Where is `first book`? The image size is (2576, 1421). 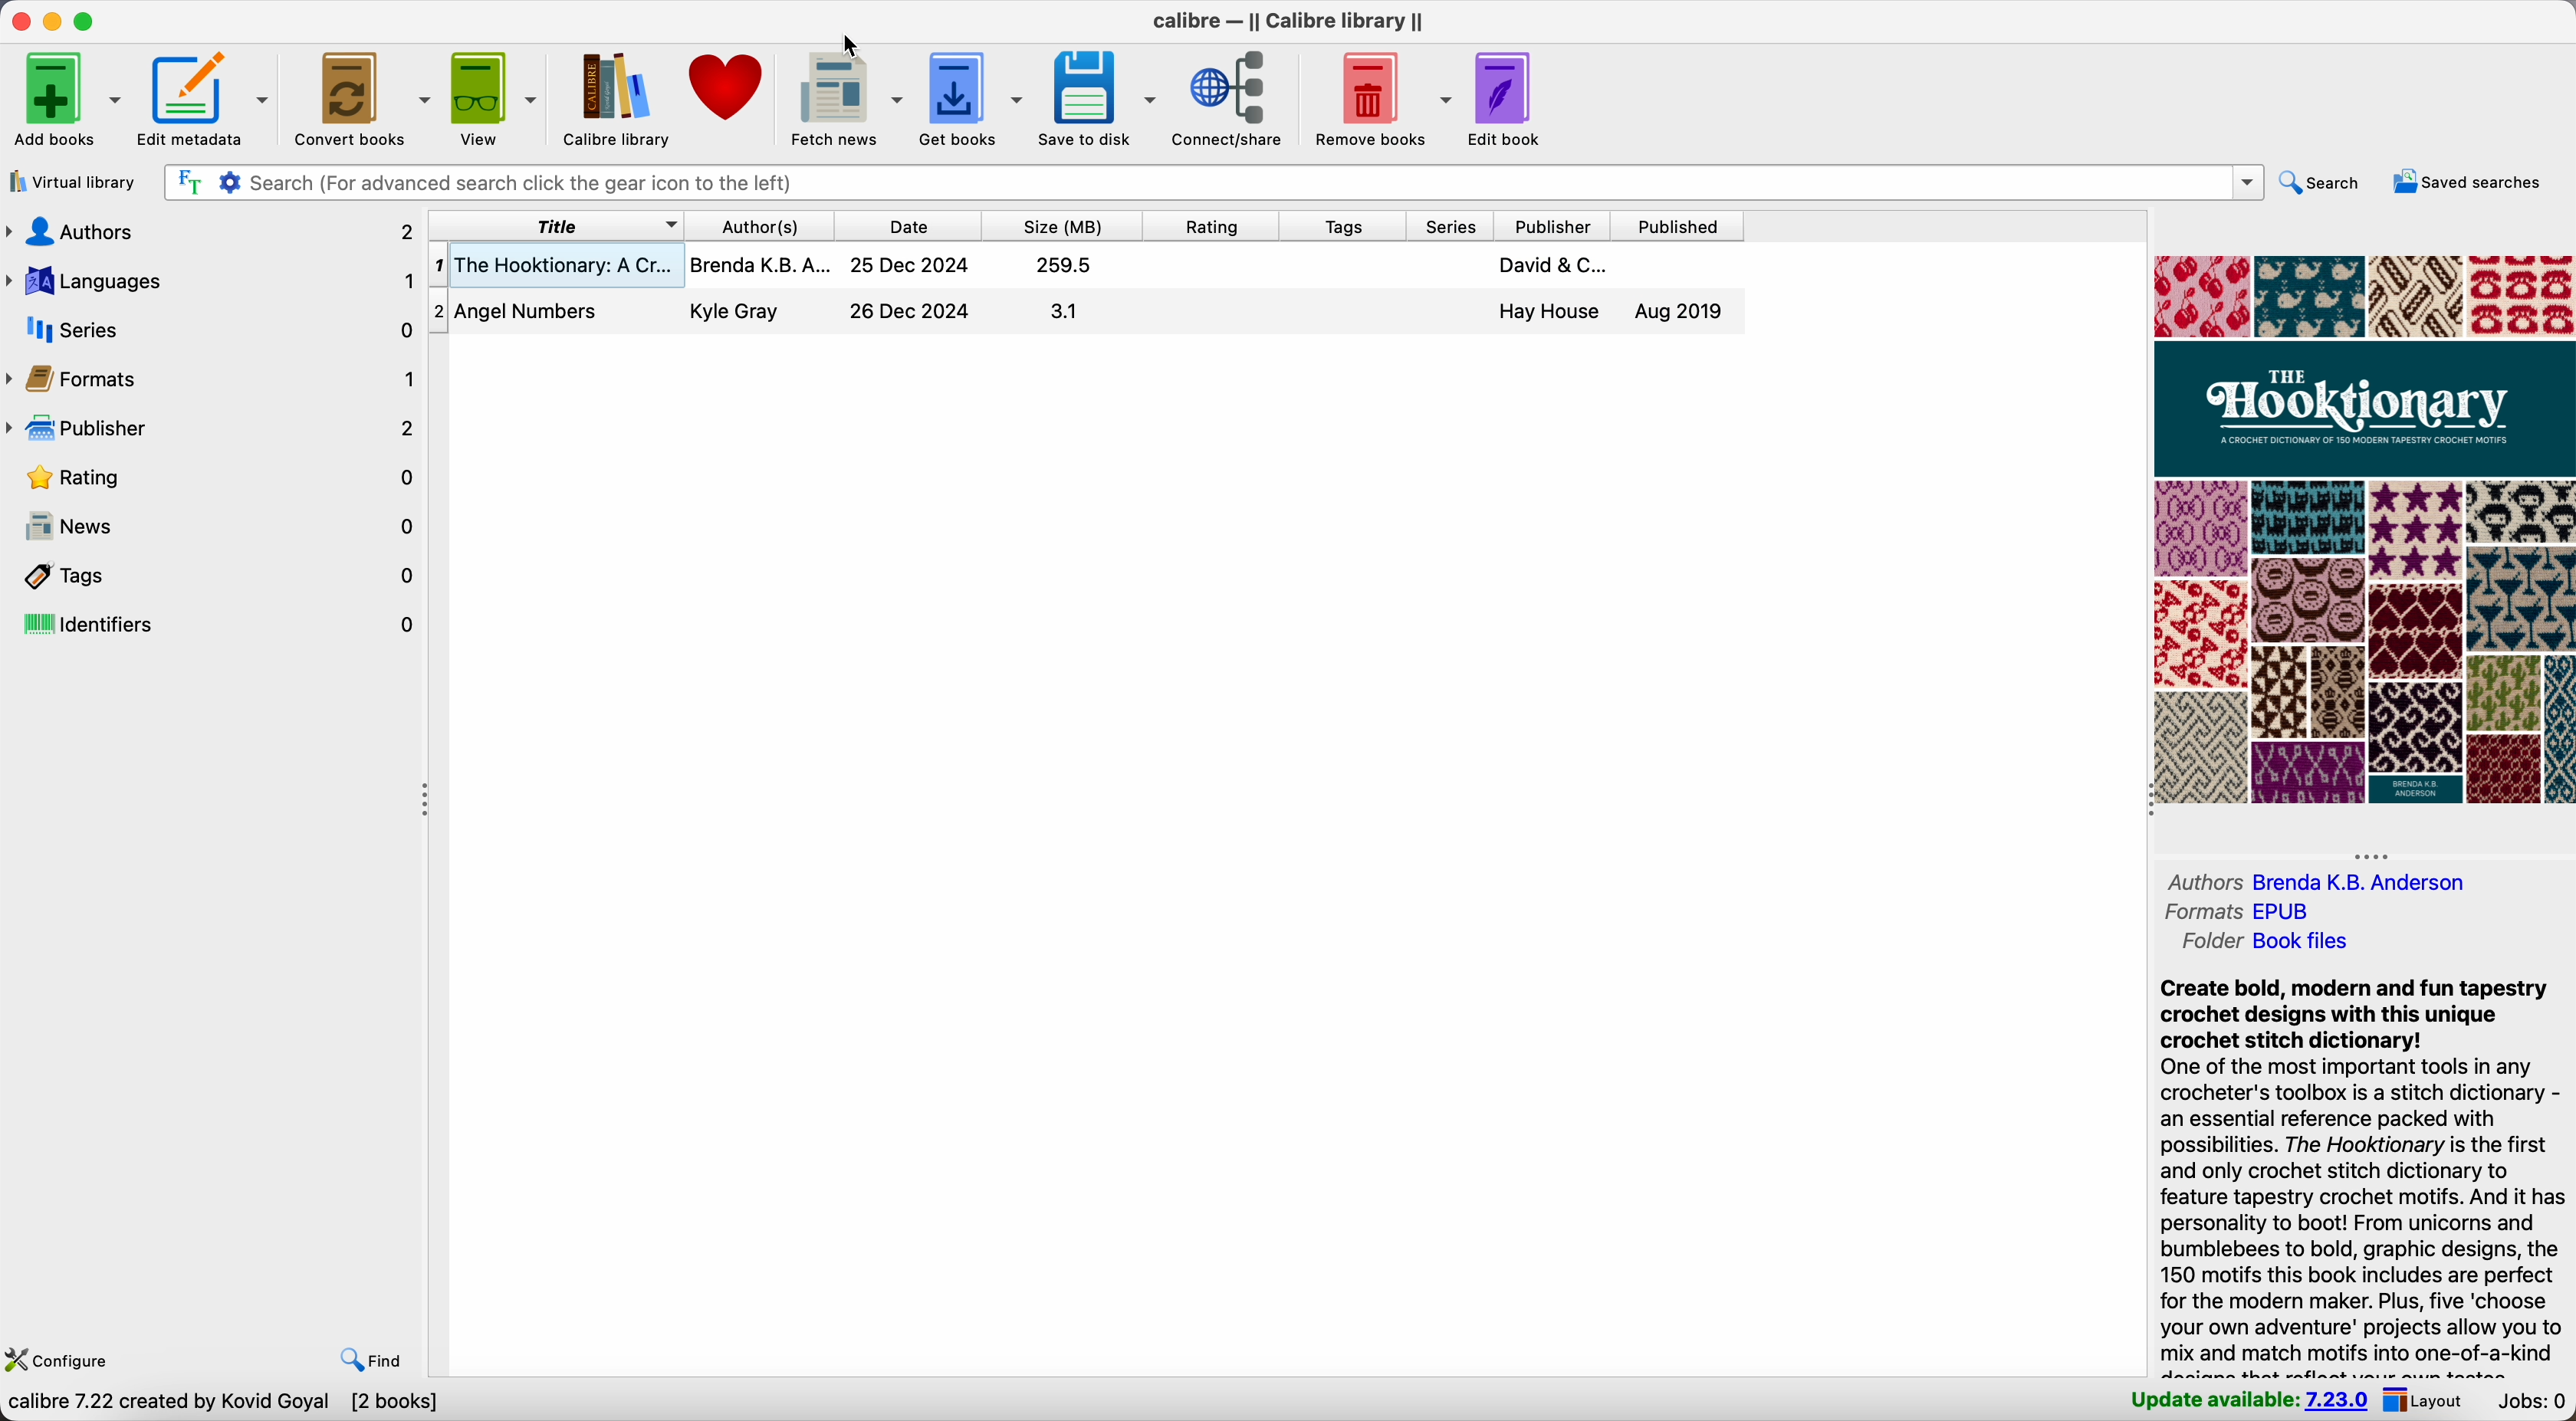
first book is located at coordinates (1082, 269).